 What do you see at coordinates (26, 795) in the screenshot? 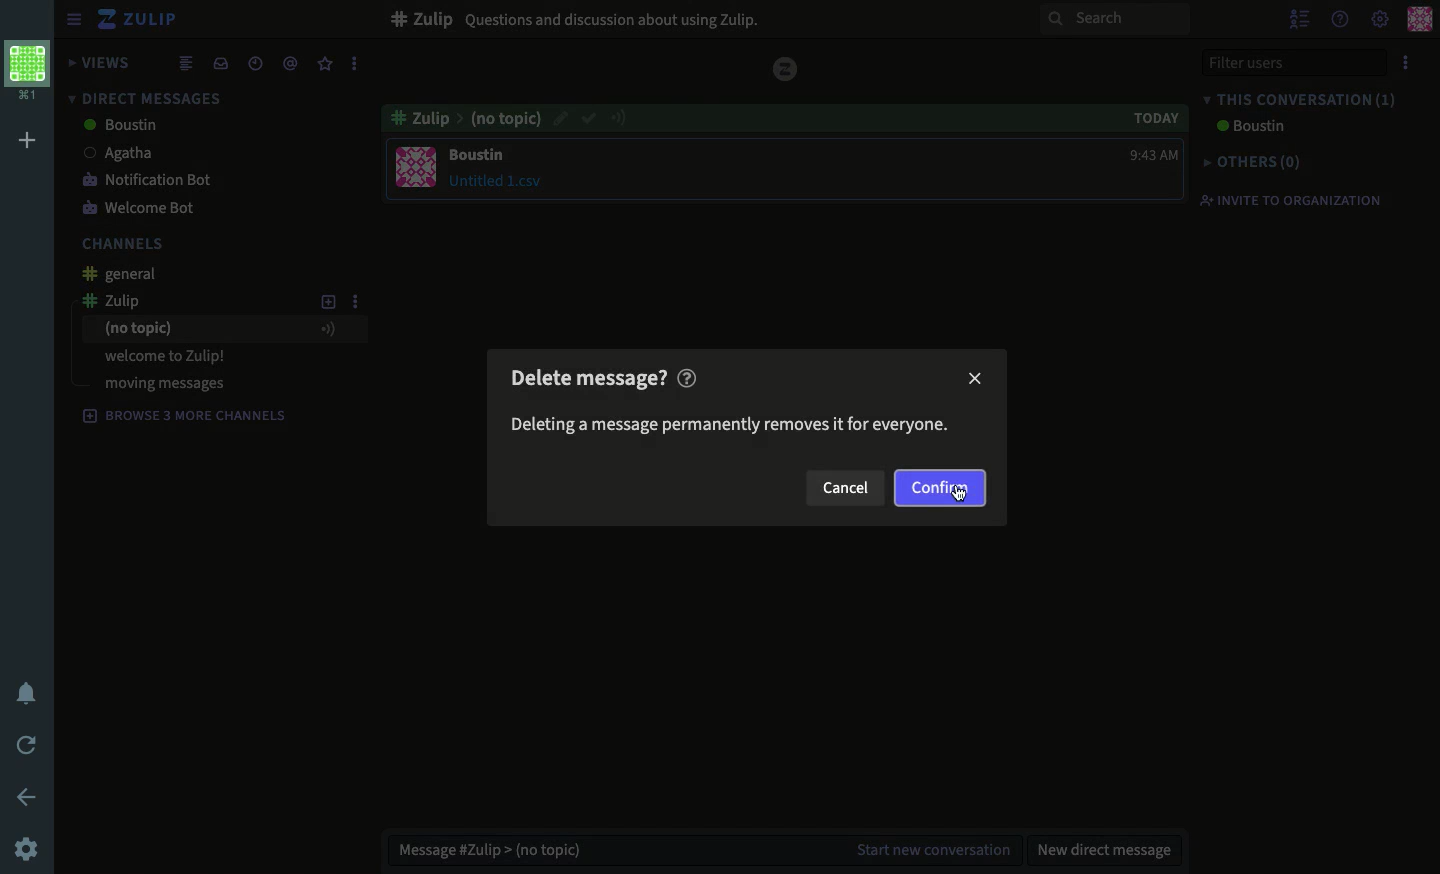
I see `back` at bounding box center [26, 795].